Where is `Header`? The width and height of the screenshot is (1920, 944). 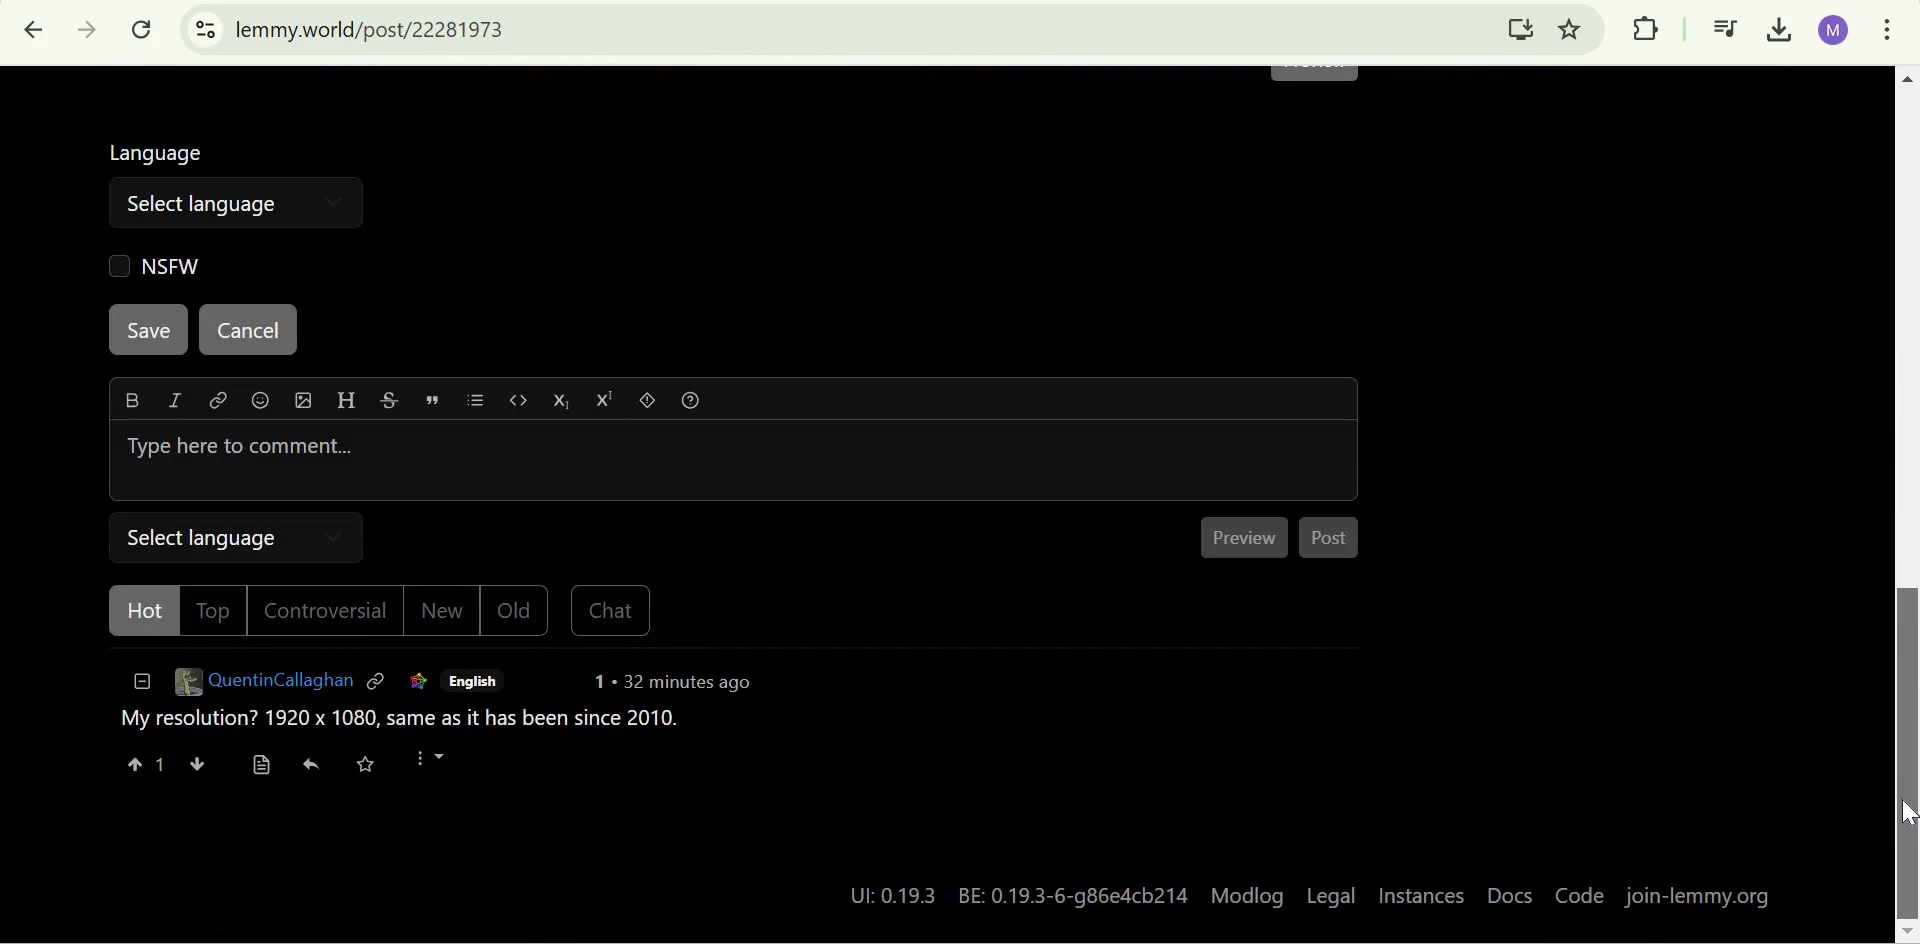
Header is located at coordinates (344, 402).